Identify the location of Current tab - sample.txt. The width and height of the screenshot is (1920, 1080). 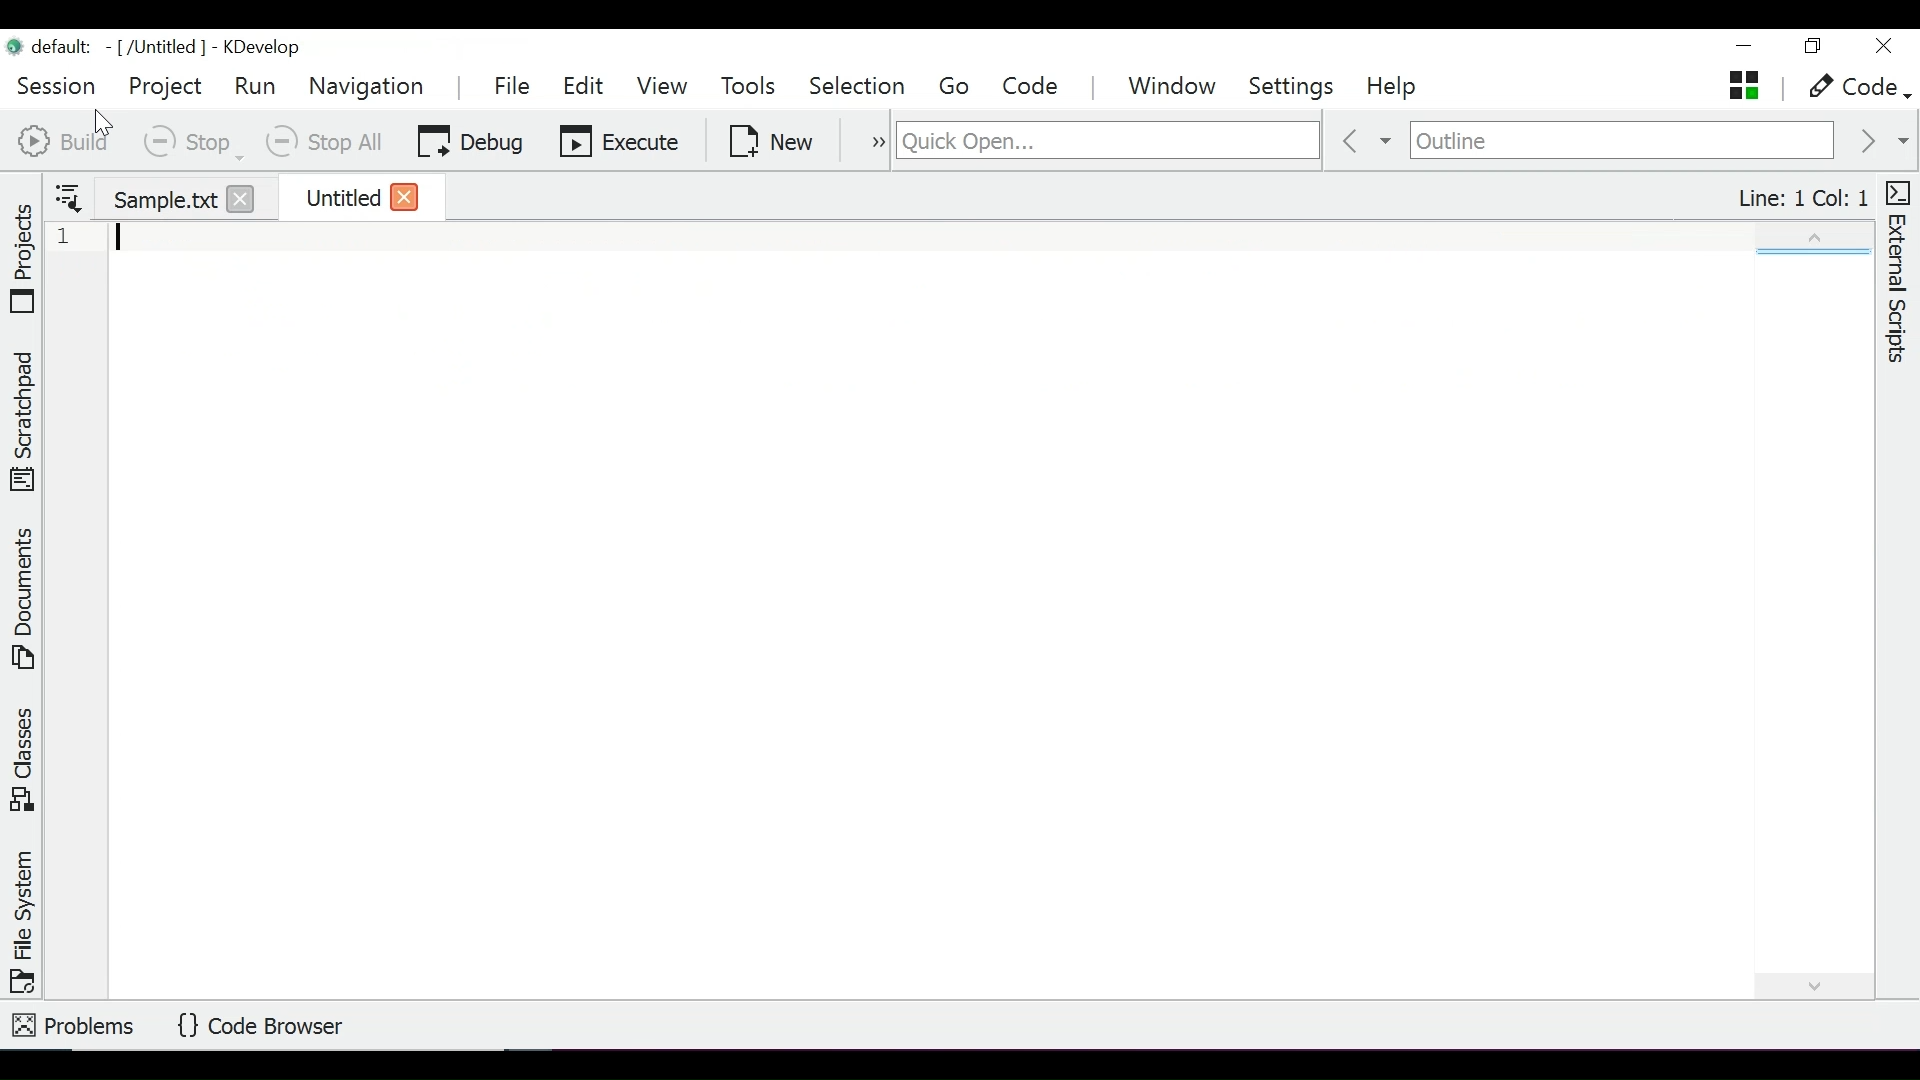
(154, 194).